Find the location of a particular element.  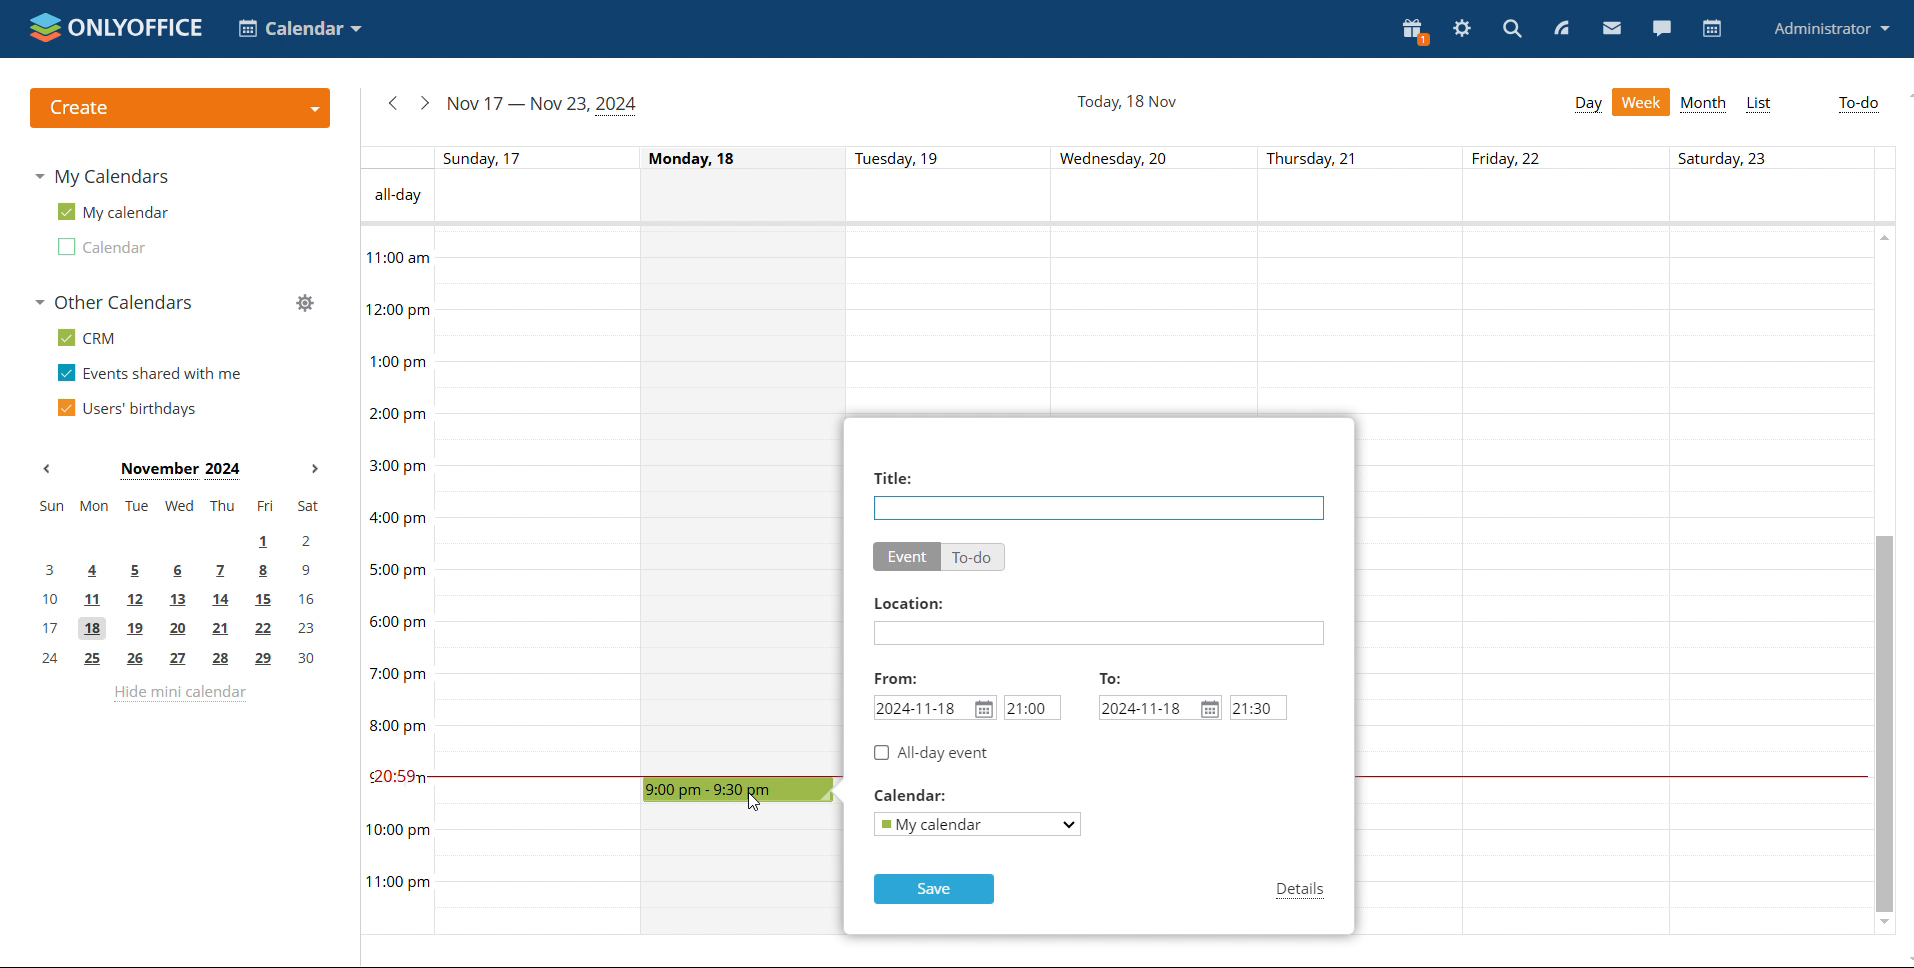

mini calendar is located at coordinates (179, 583).